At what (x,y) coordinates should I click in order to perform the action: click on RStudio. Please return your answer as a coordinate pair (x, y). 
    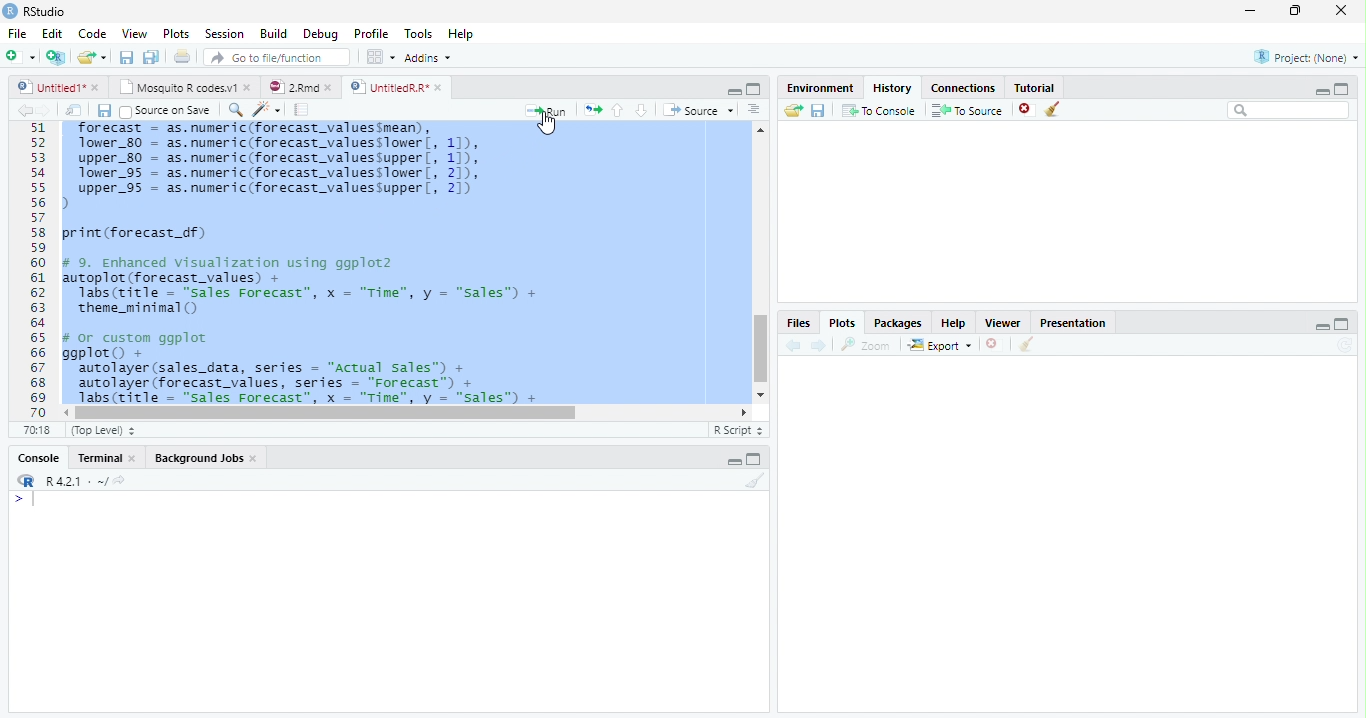
    Looking at the image, I should click on (39, 12).